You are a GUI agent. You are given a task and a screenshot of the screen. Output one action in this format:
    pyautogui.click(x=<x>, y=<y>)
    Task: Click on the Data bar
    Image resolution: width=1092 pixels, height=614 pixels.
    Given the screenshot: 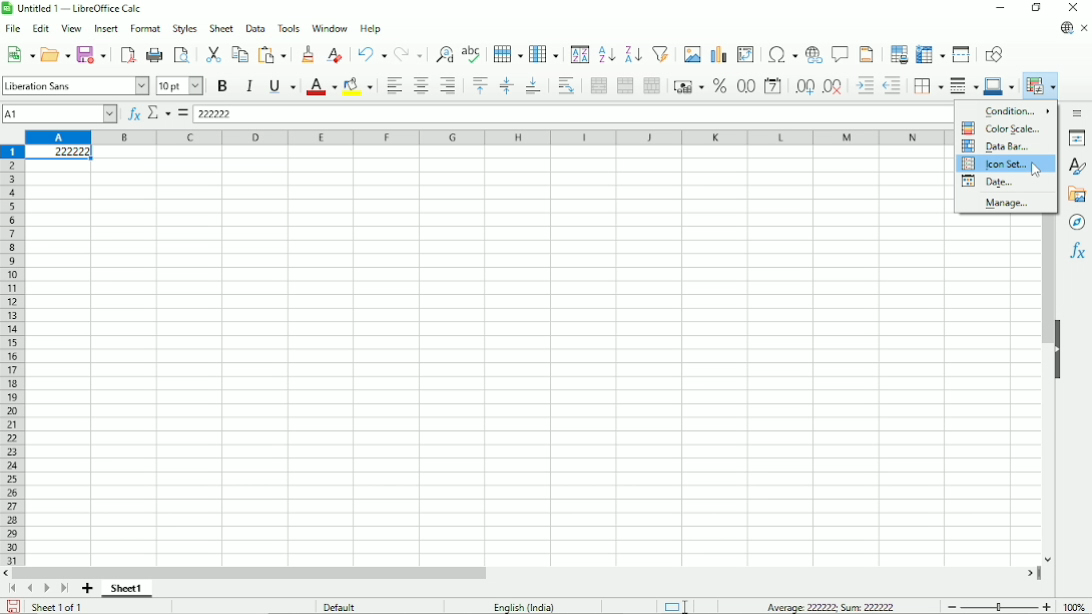 What is the action you would take?
    pyautogui.click(x=995, y=147)
    